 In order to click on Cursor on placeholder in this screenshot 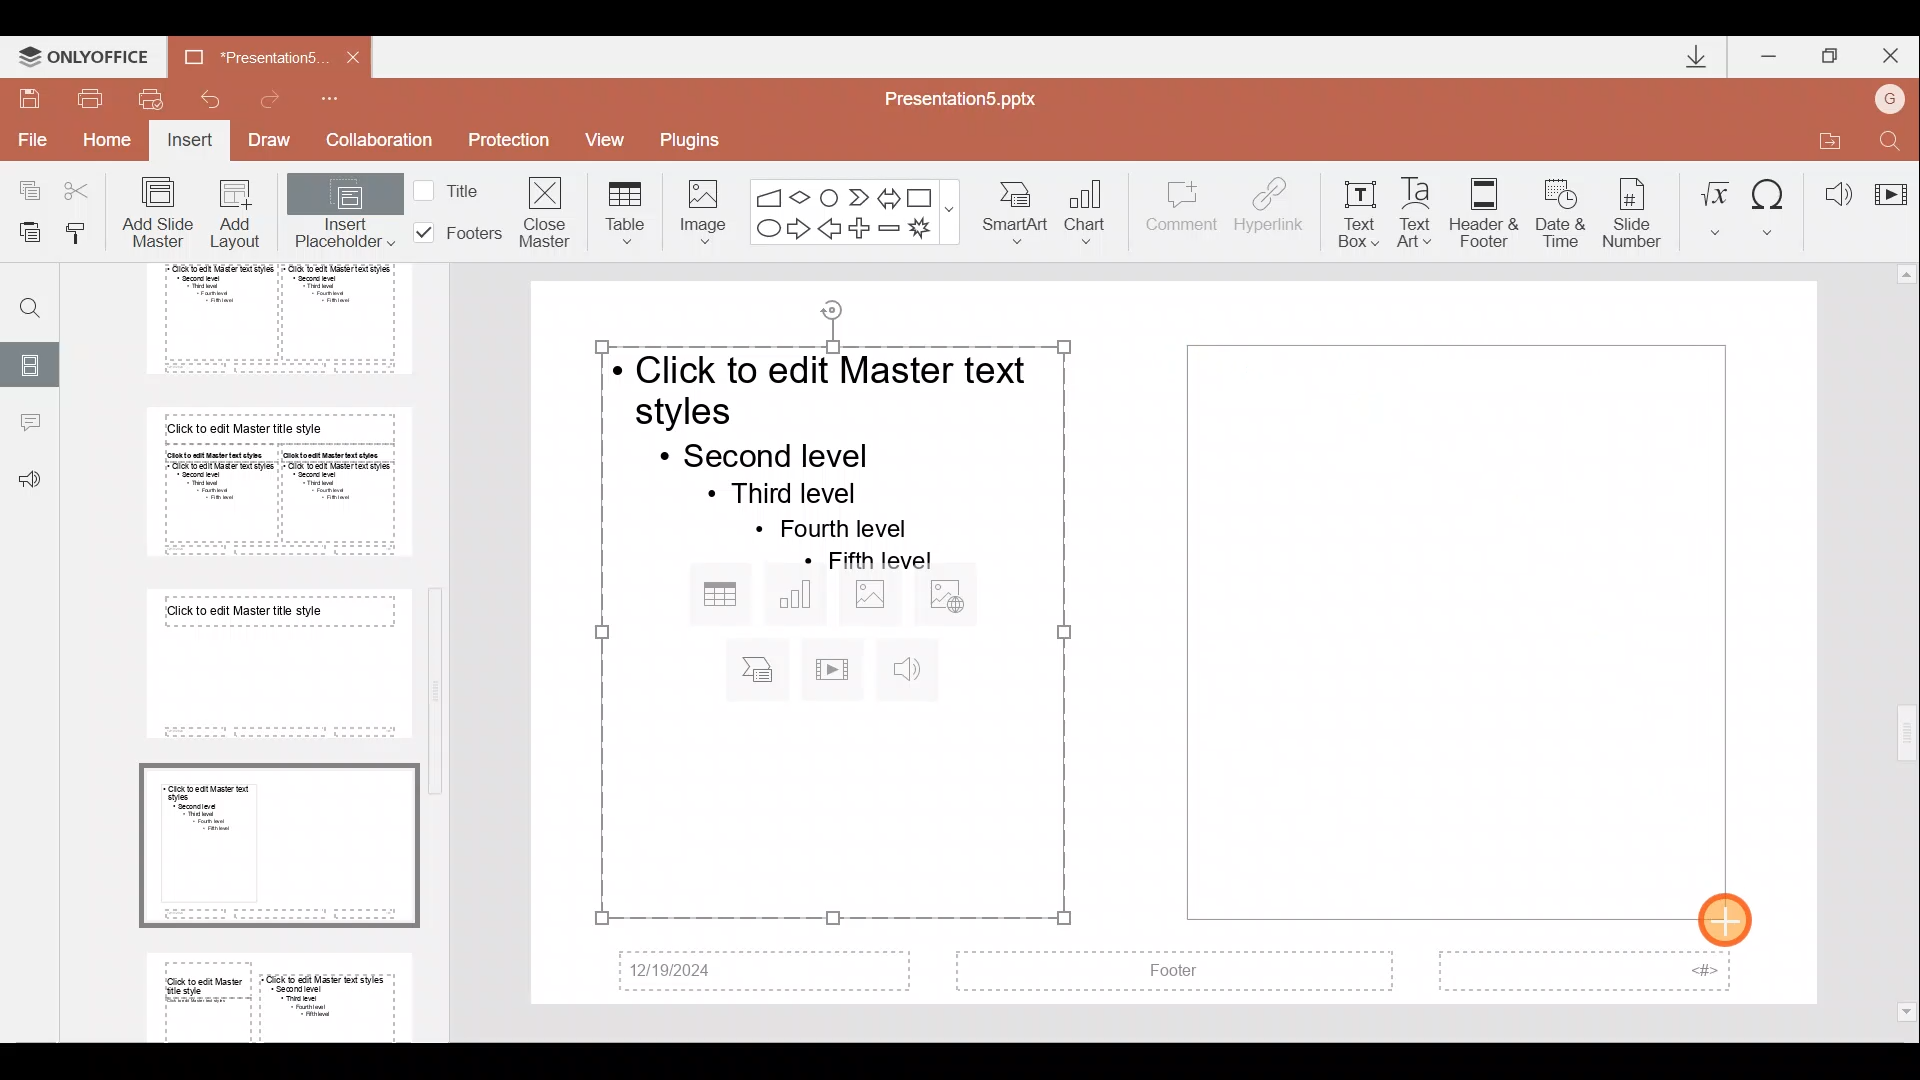, I will do `click(1727, 918)`.